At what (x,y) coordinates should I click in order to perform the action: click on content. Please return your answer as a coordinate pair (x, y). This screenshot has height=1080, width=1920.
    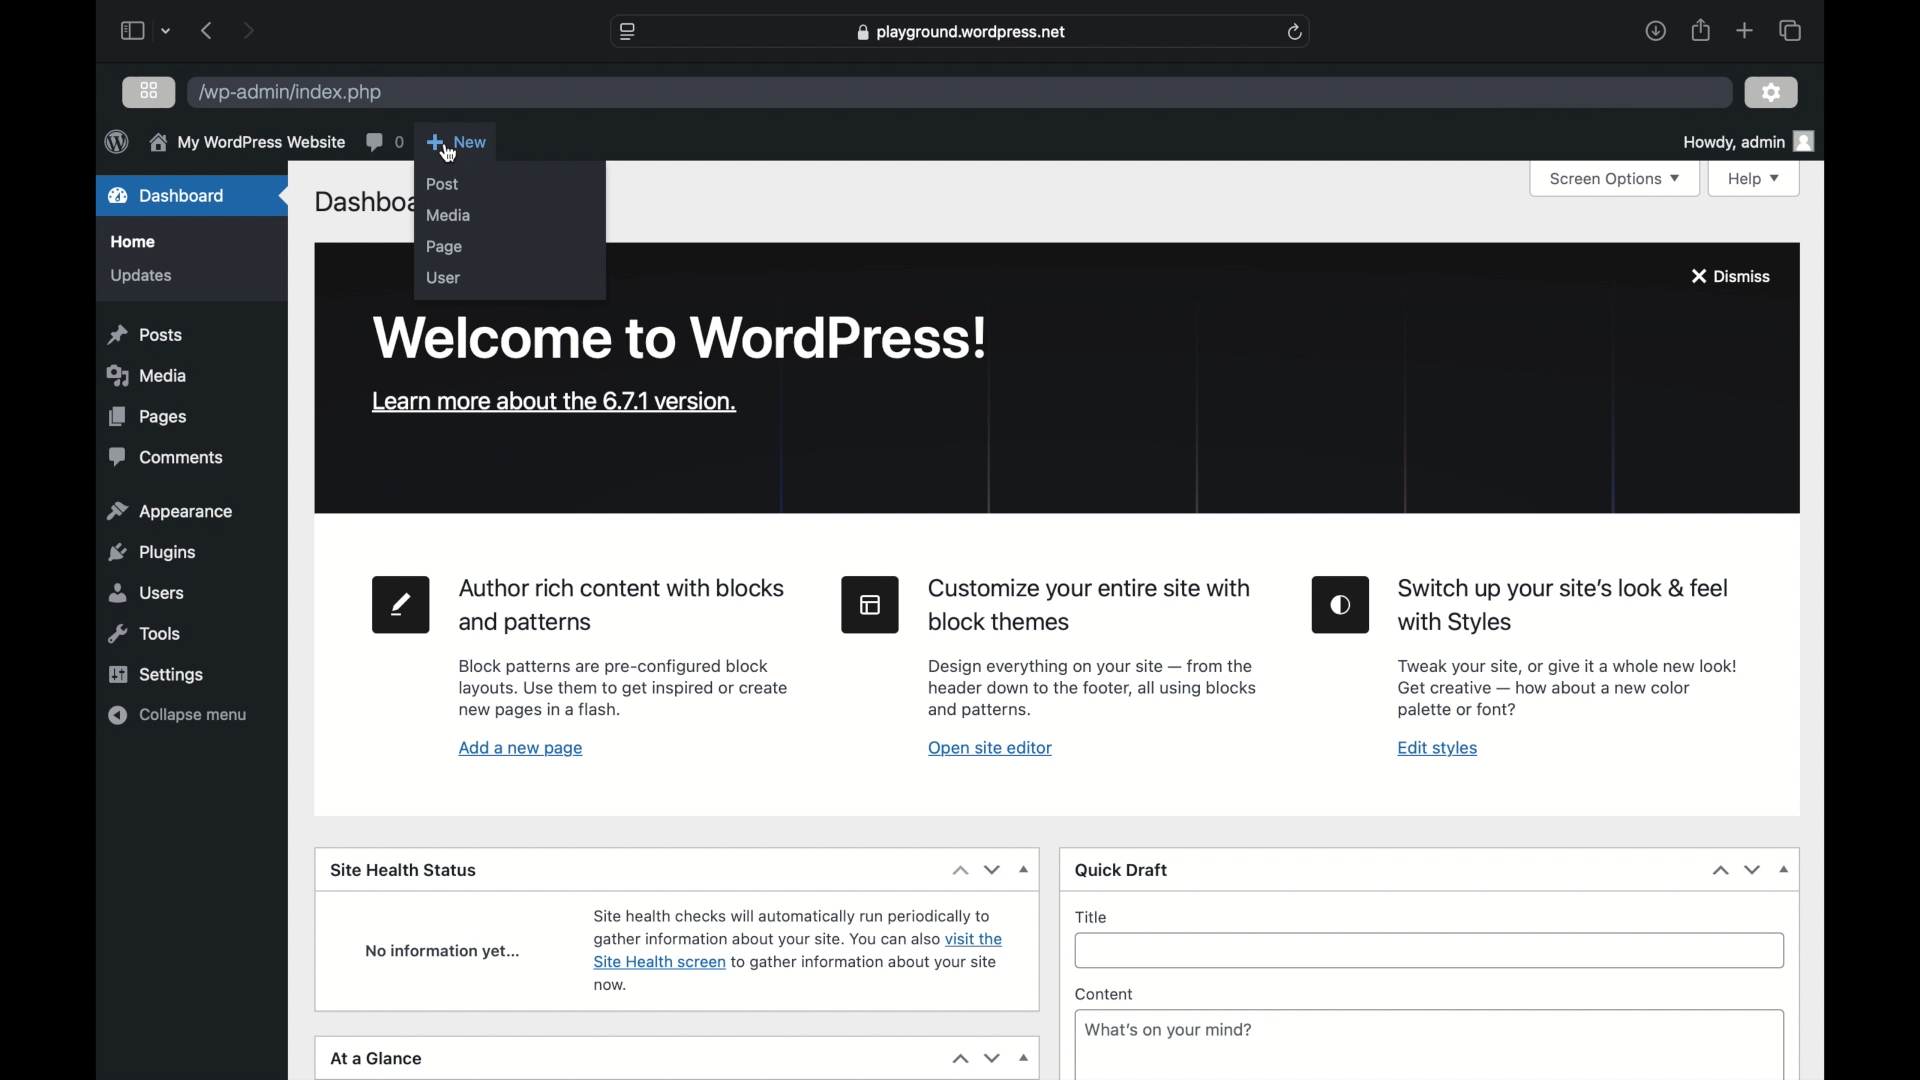
    Looking at the image, I should click on (1105, 993).